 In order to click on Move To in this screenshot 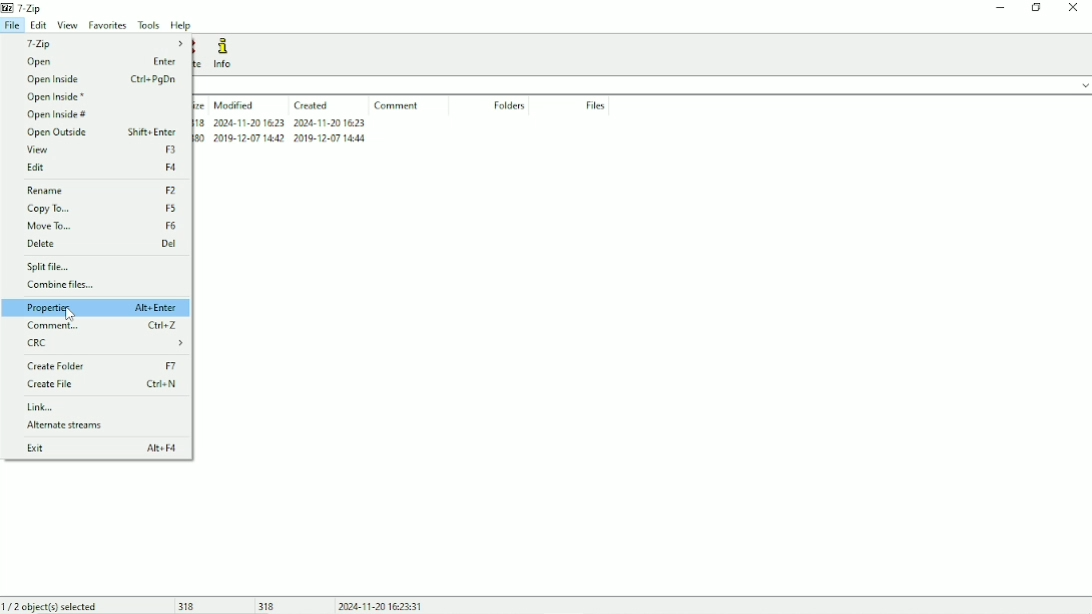, I will do `click(103, 226)`.